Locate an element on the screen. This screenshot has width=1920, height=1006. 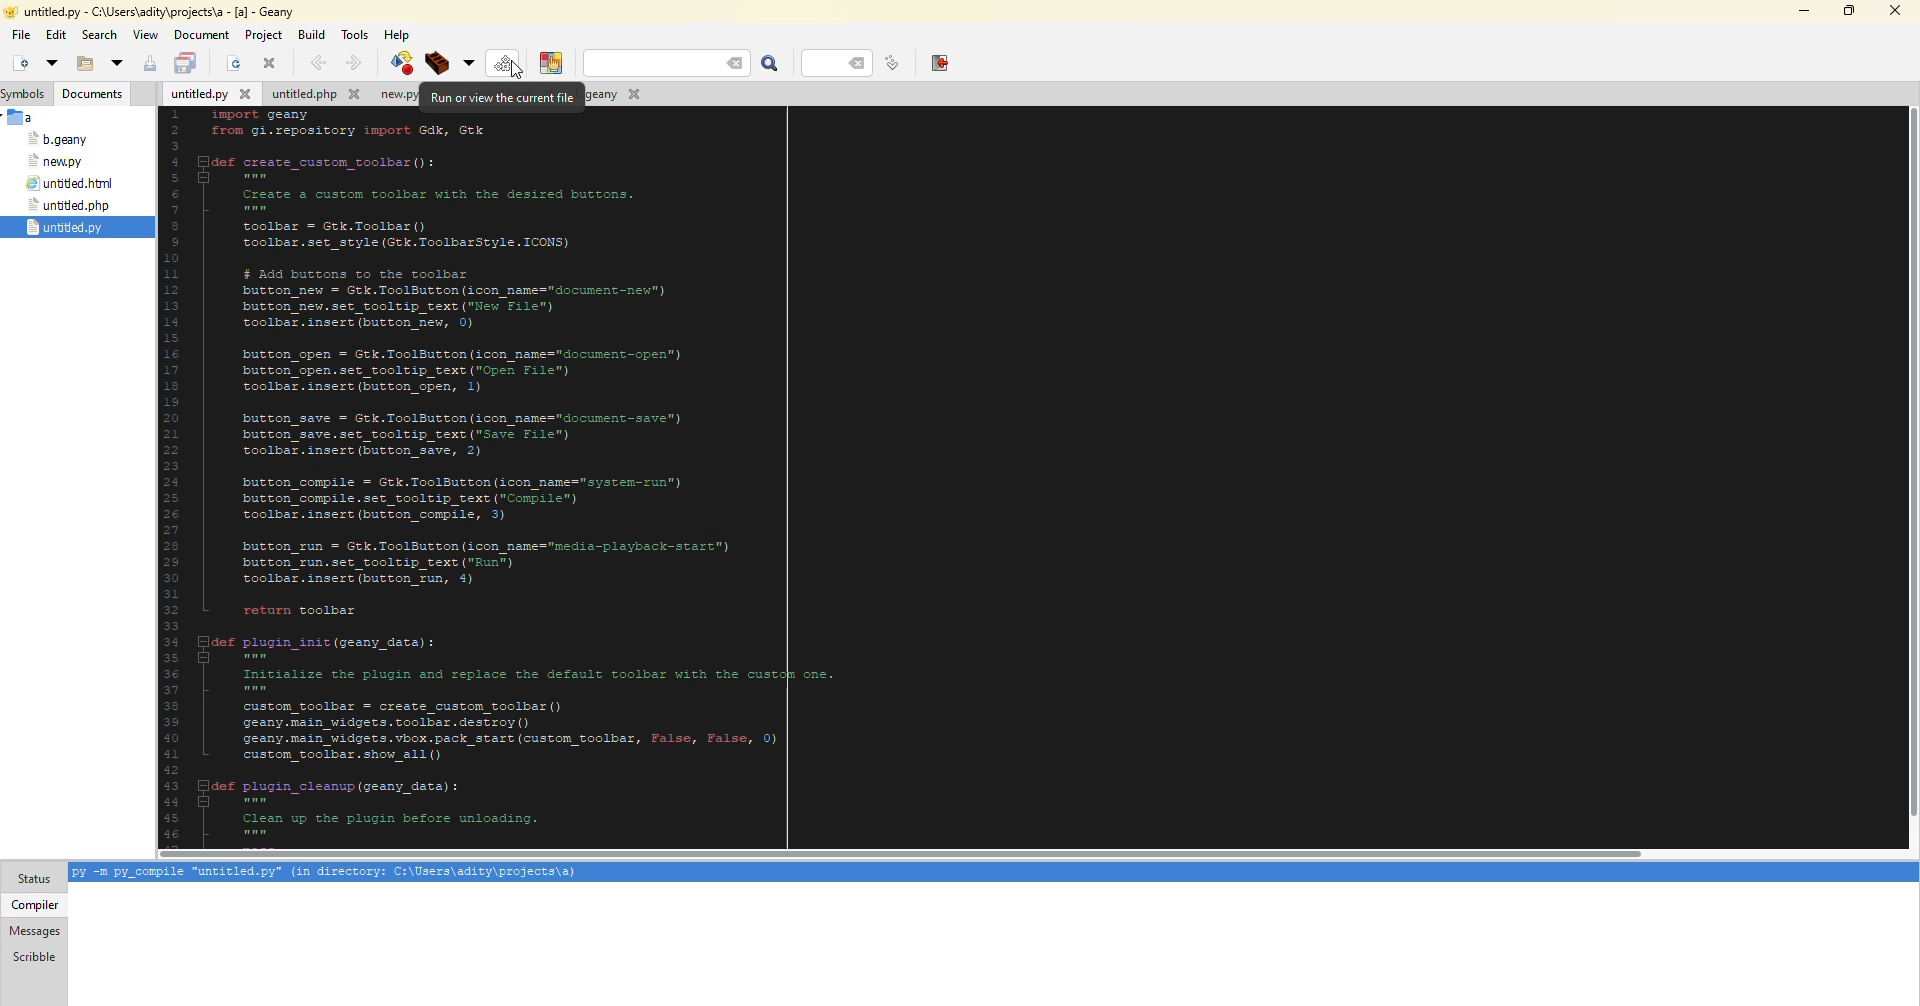
file is located at coordinates (74, 182).